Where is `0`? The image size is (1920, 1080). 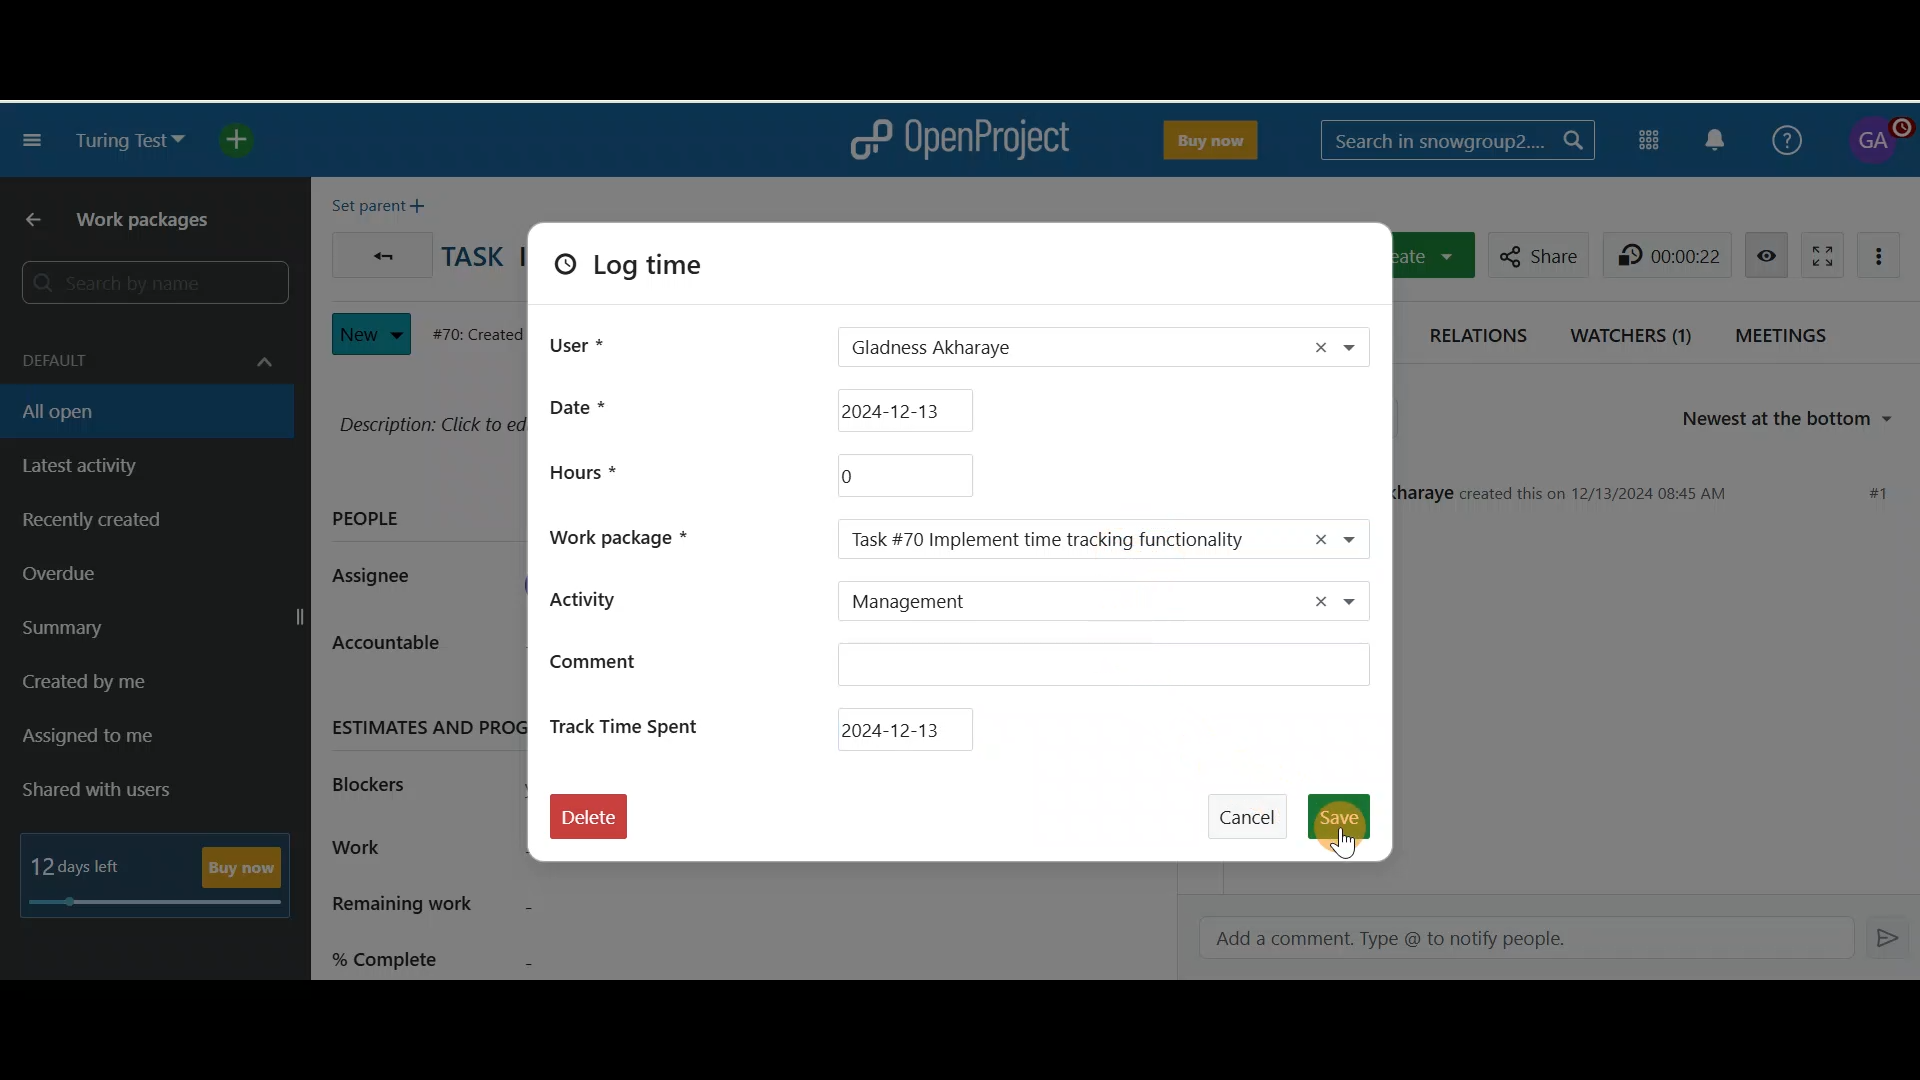 0 is located at coordinates (902, 475).